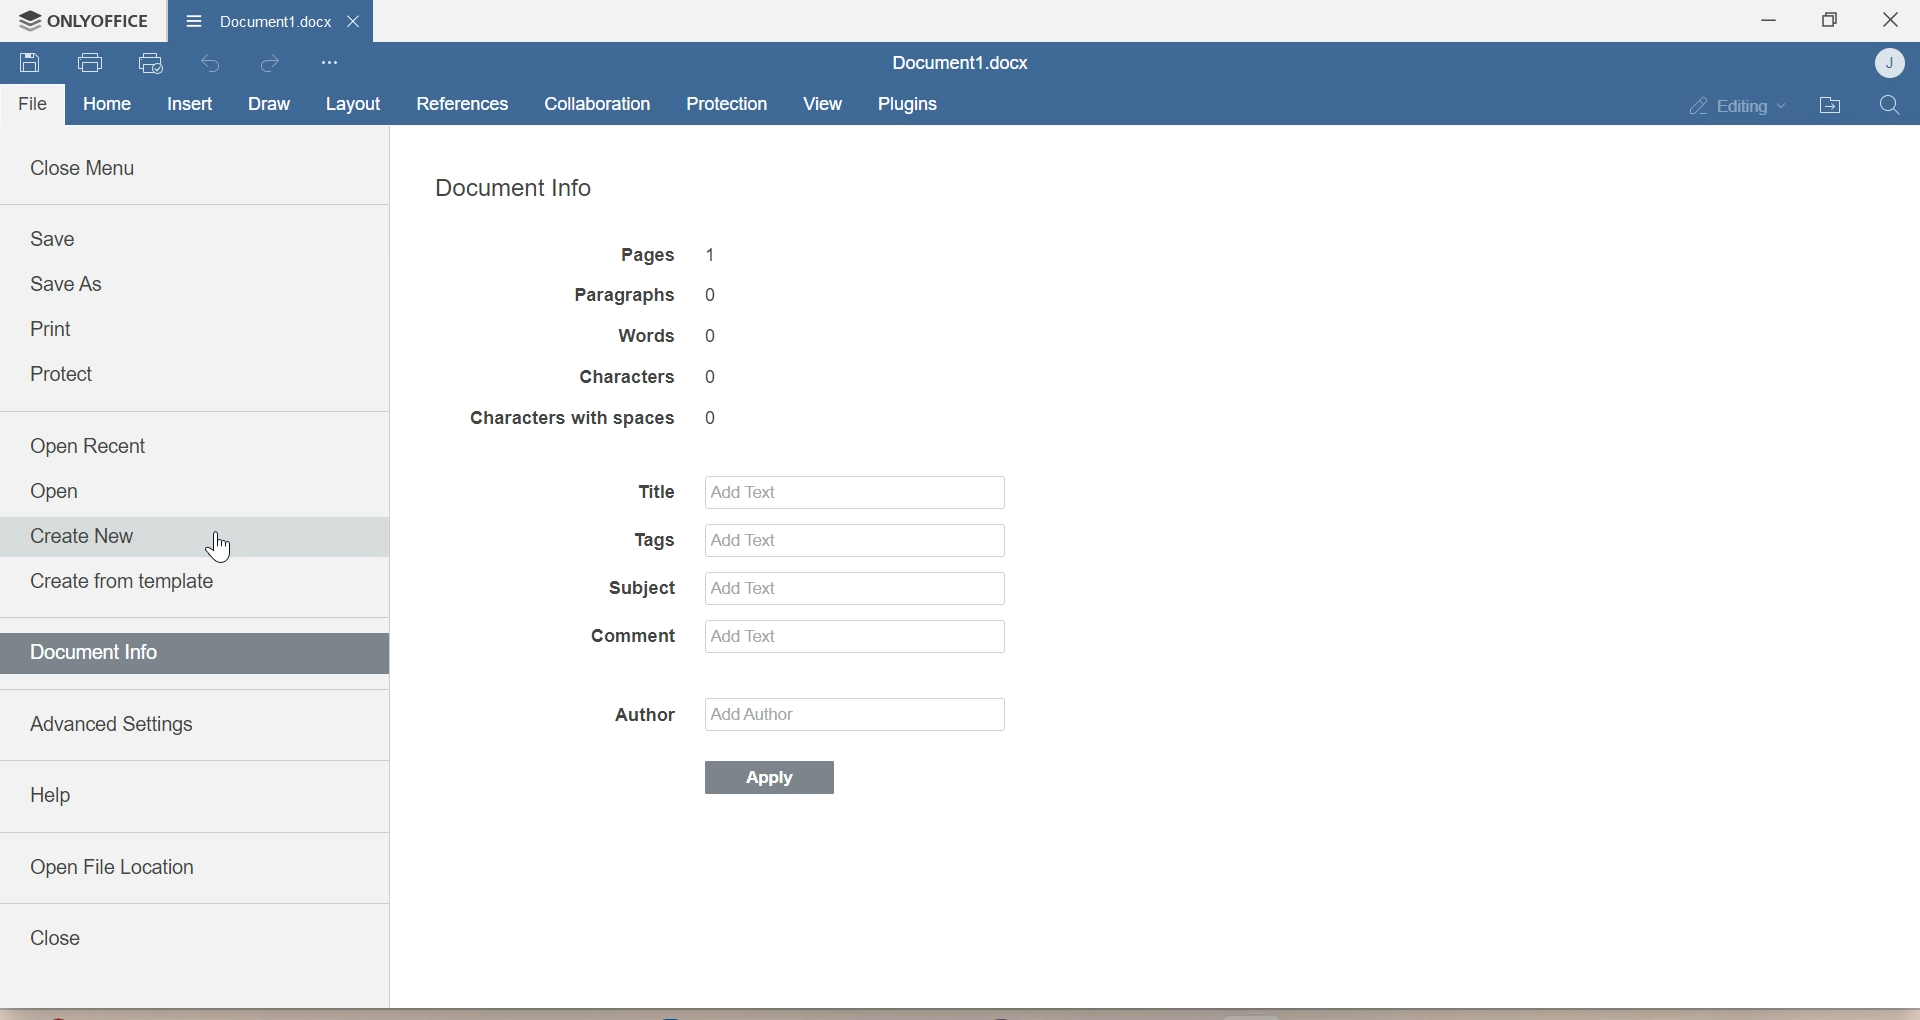 The image size is (1920, 1020). Describe the element at coordinates (599, 101) in the screenshot. I see `Collaboration` at that location.